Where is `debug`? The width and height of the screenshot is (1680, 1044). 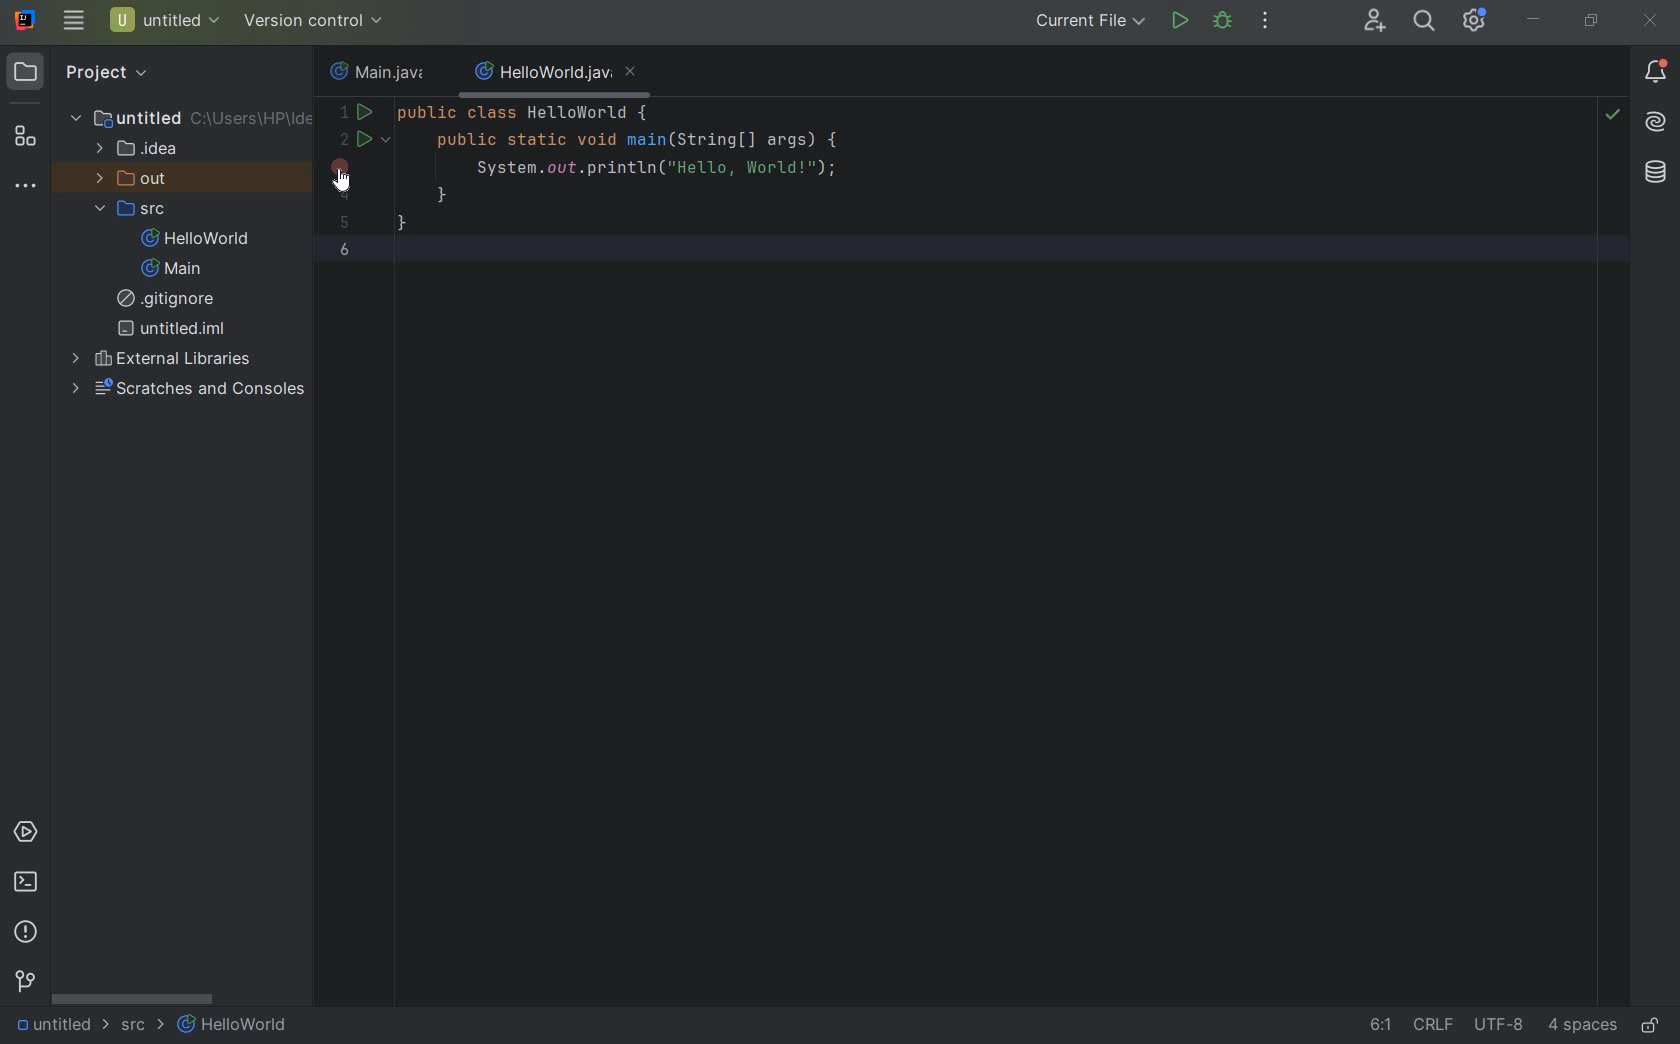
debug is located at coordinates (1222, 22).